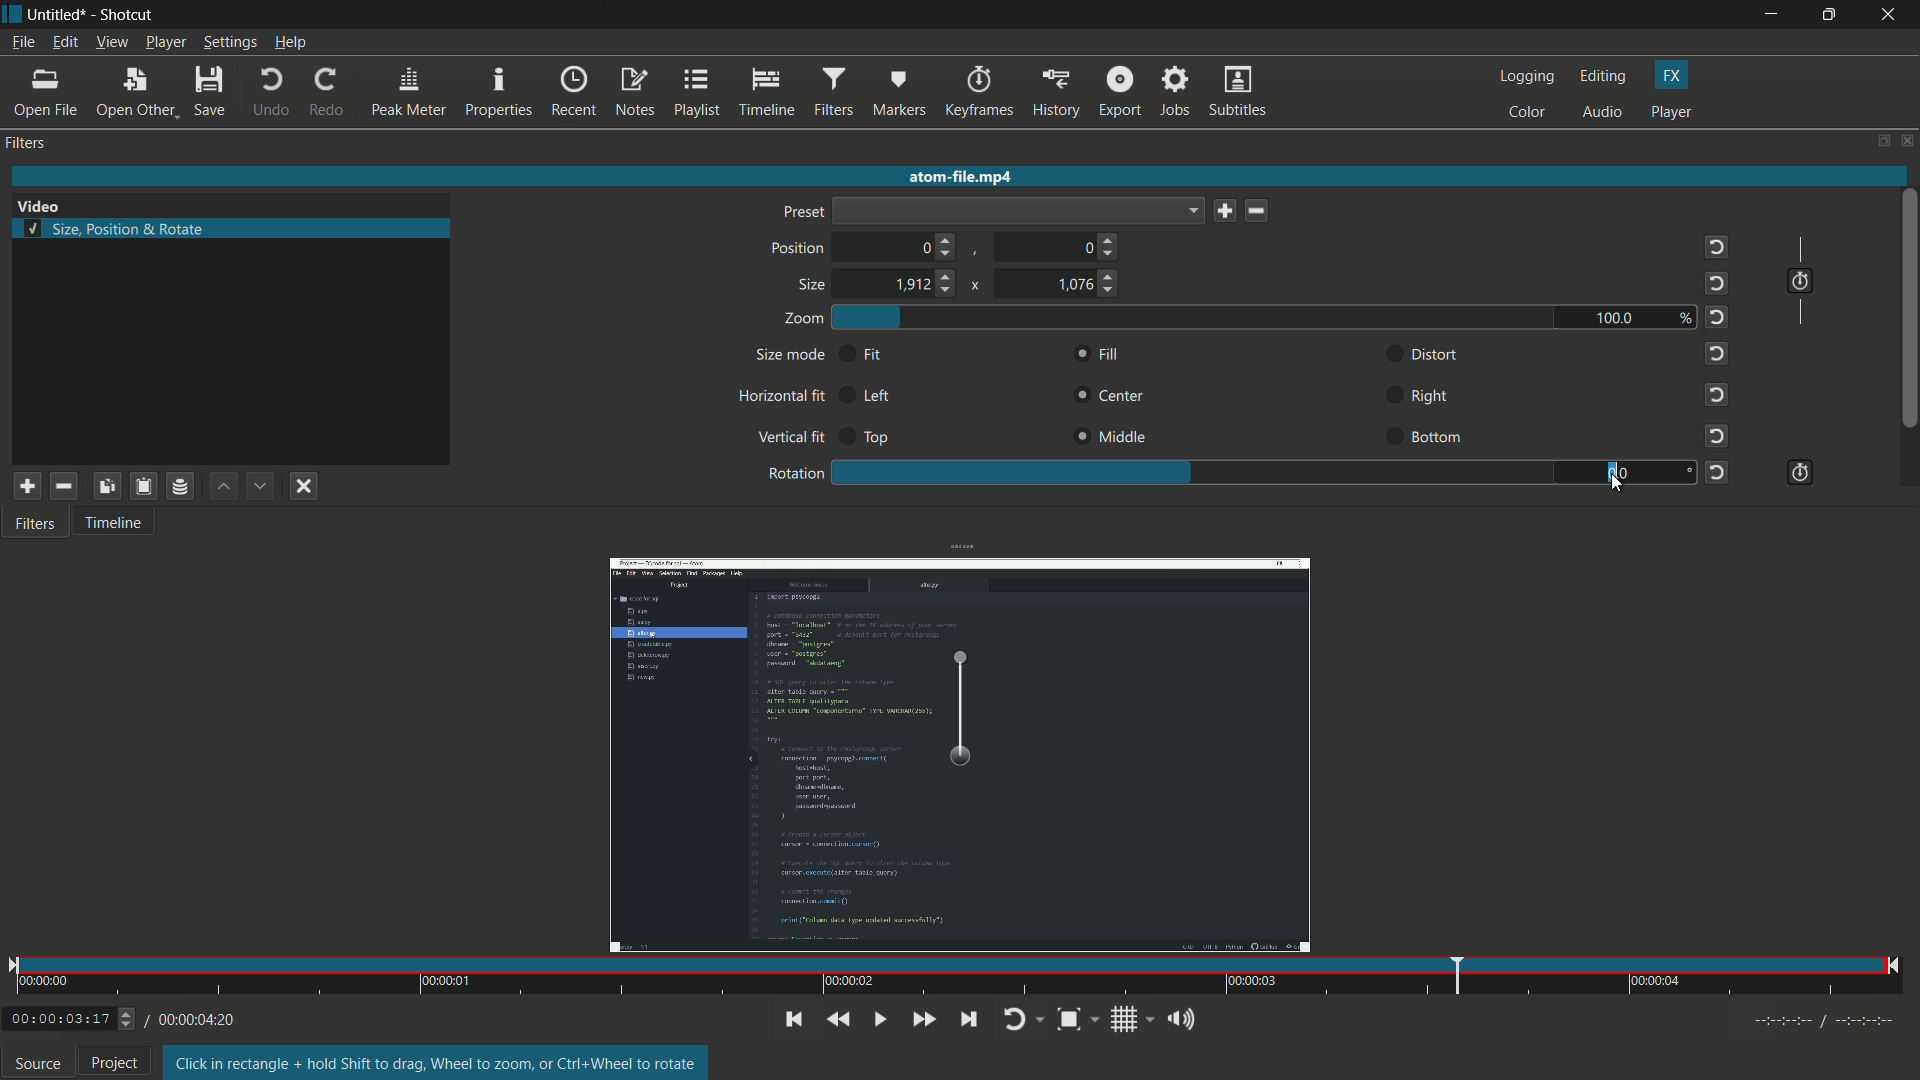  Describe the element at coordinates (1113, 397) in the screenshot. I see `center` at that location.